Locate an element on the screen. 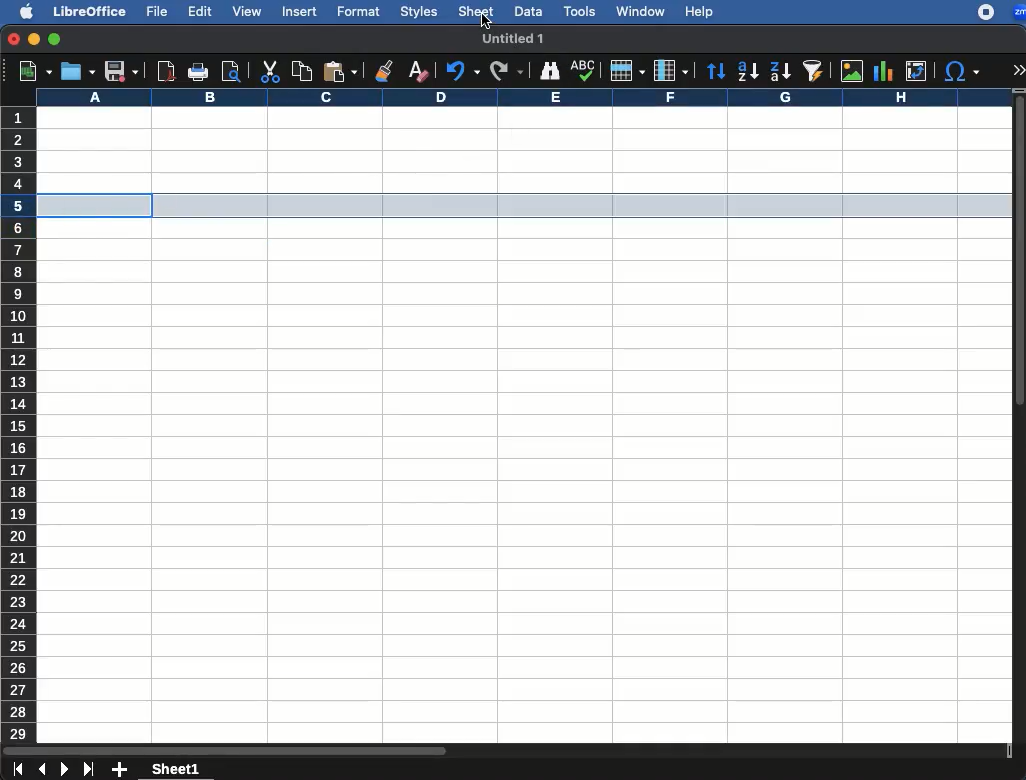 This screenshot has width=1026, height=780. finder is located at coordinates (550, 71).